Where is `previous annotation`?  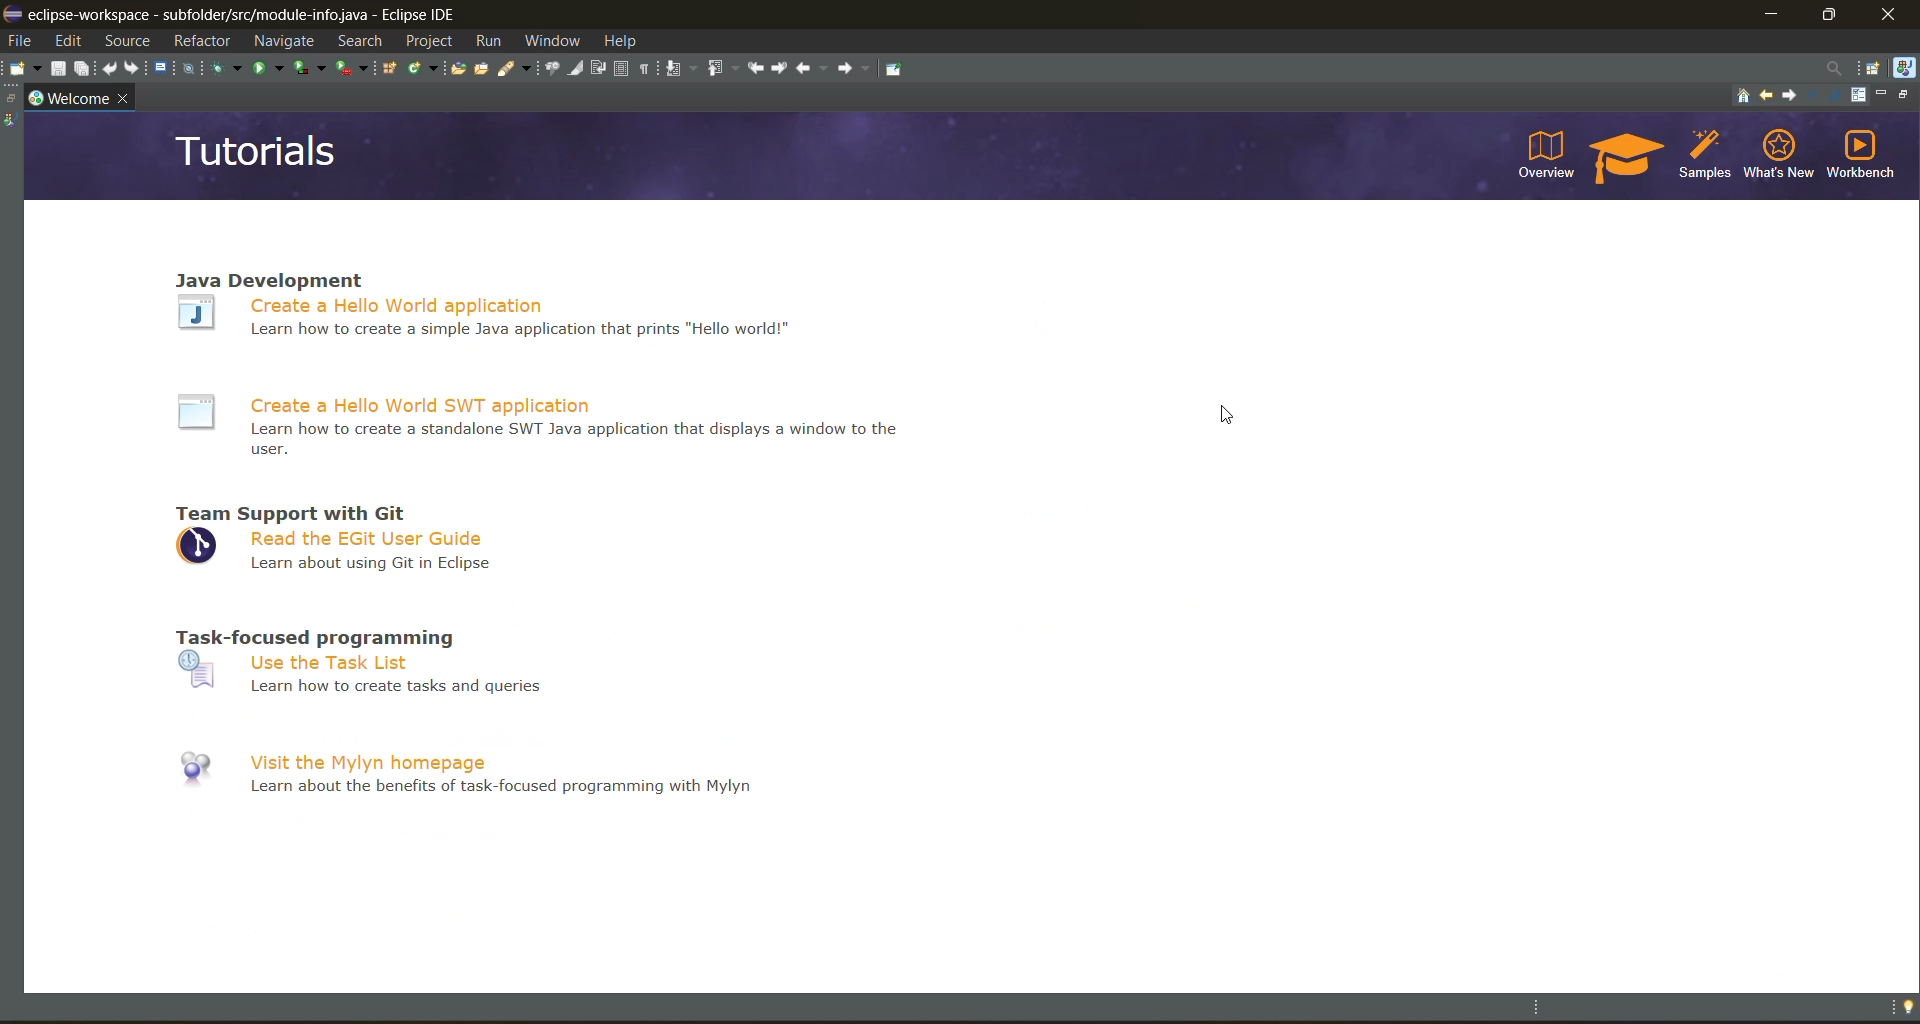
previous annotation is located at coordinates (725, 69).